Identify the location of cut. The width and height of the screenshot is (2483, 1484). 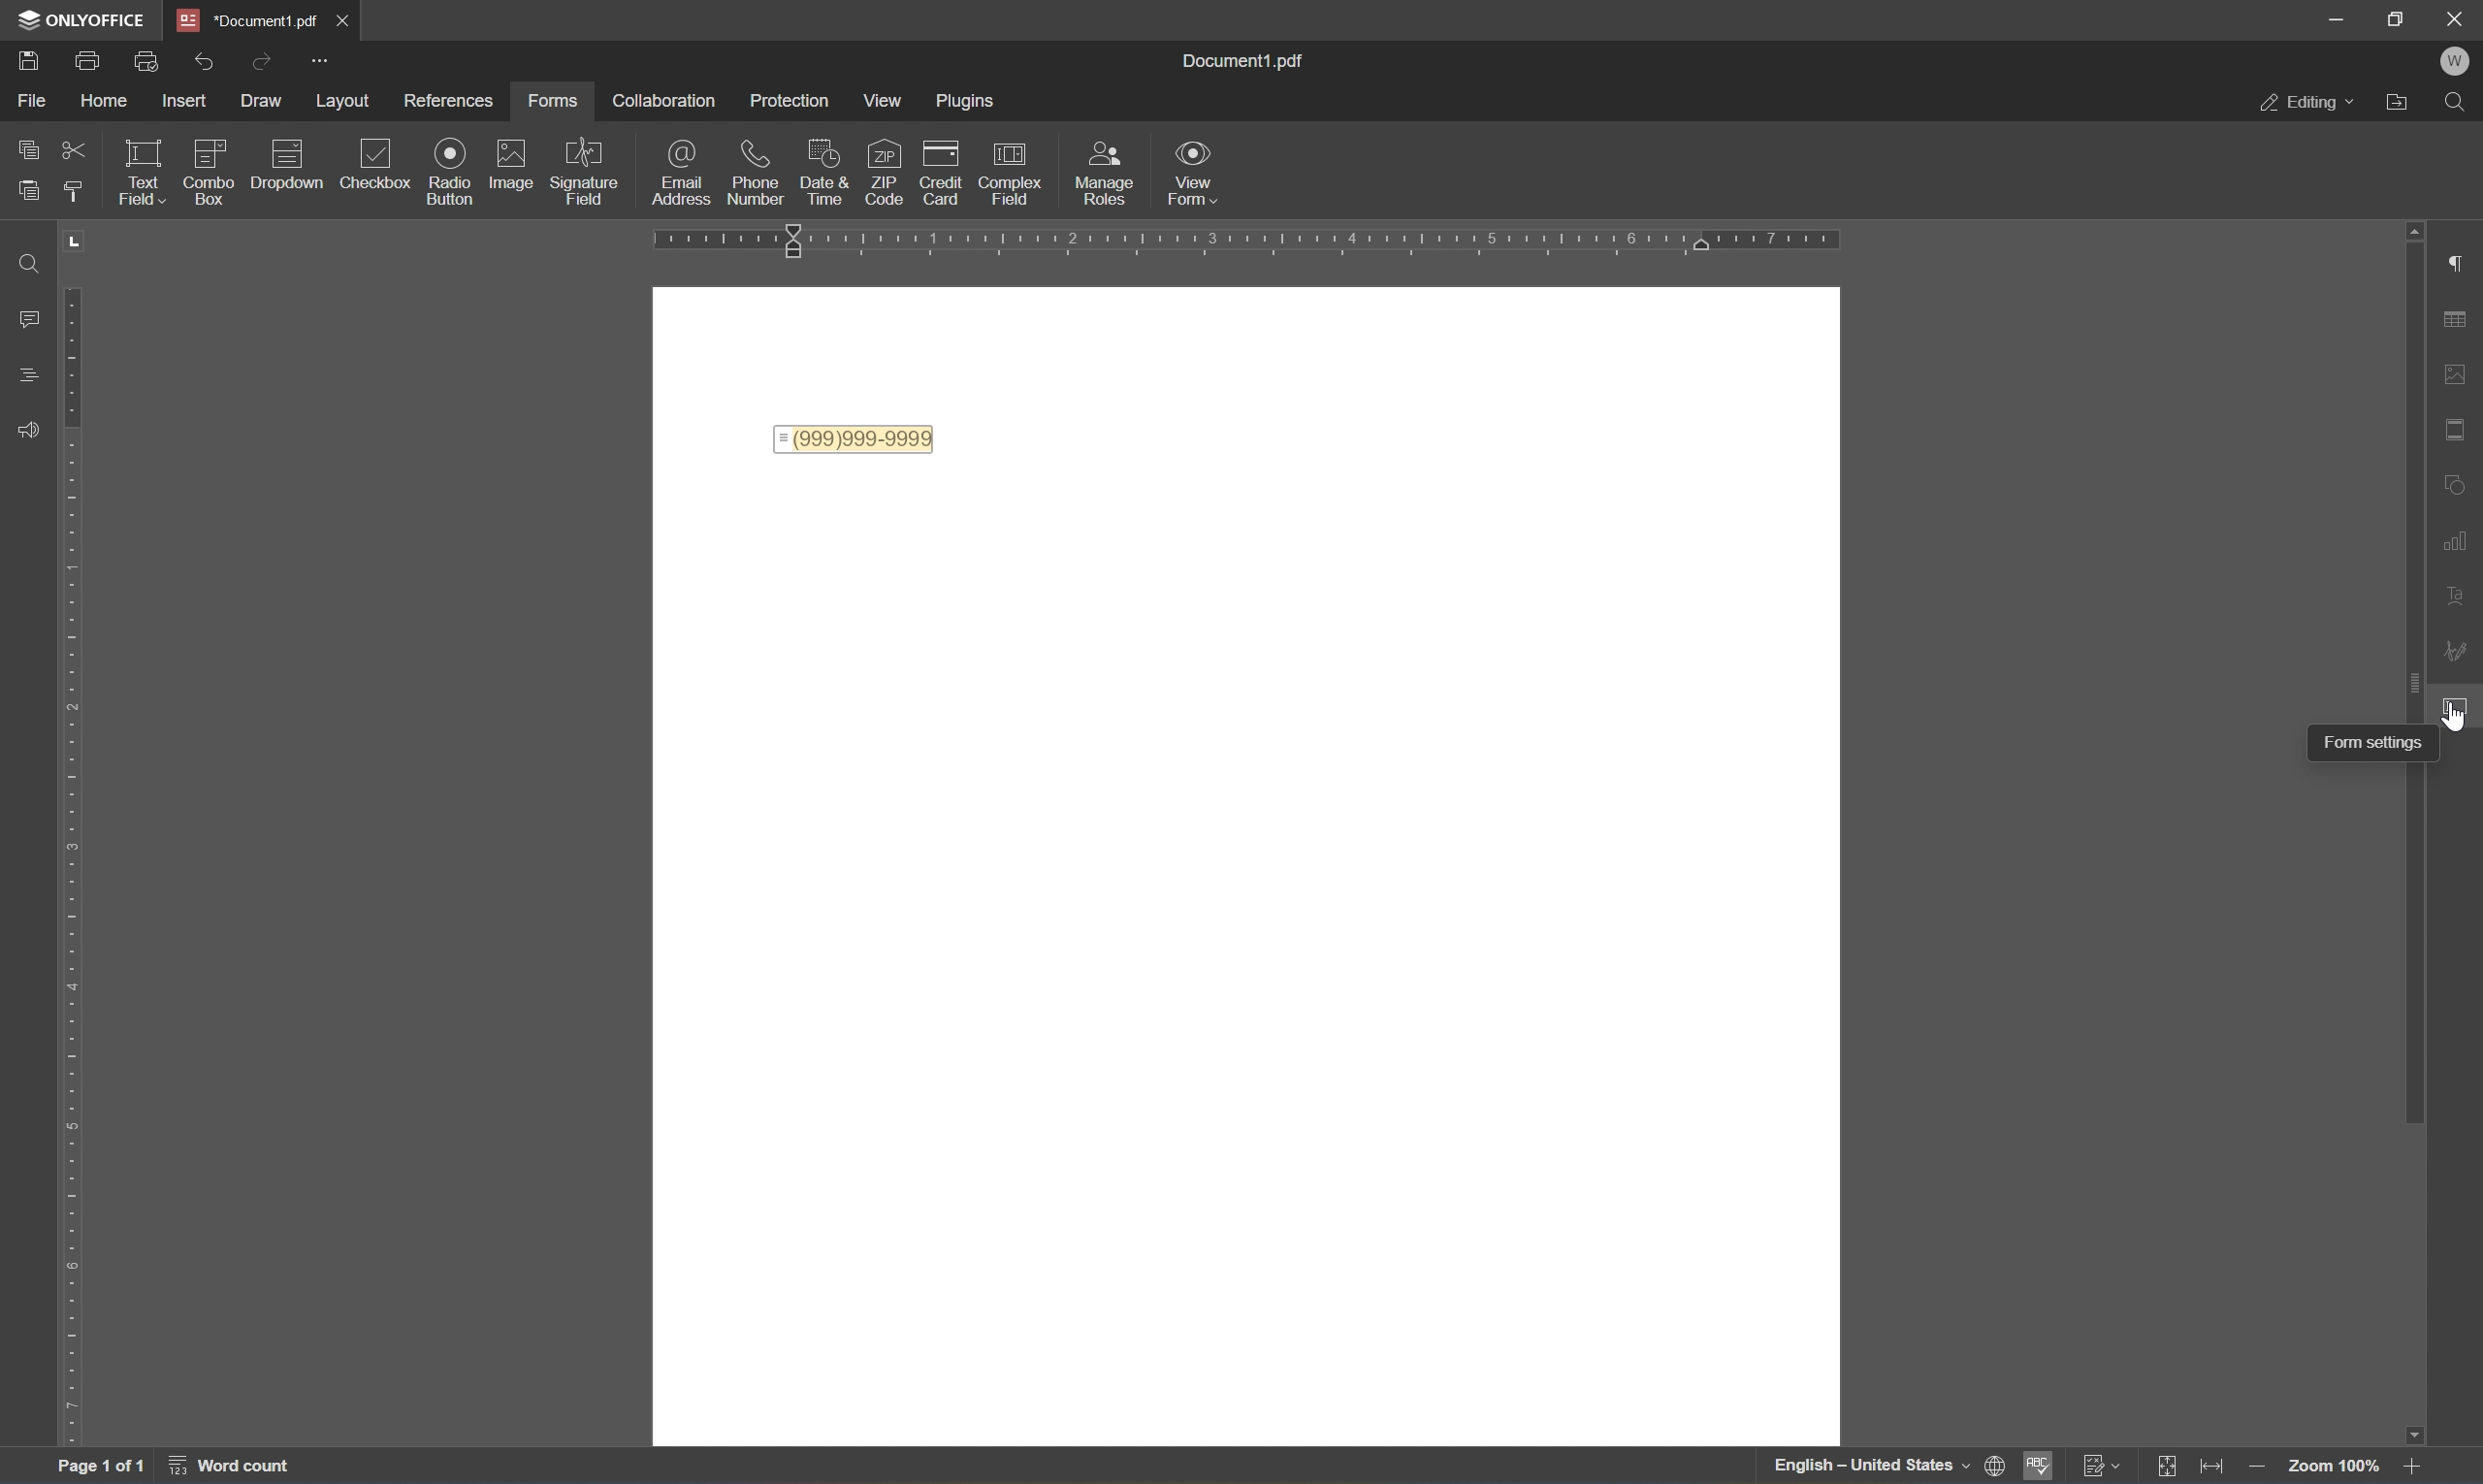
(74, 150).